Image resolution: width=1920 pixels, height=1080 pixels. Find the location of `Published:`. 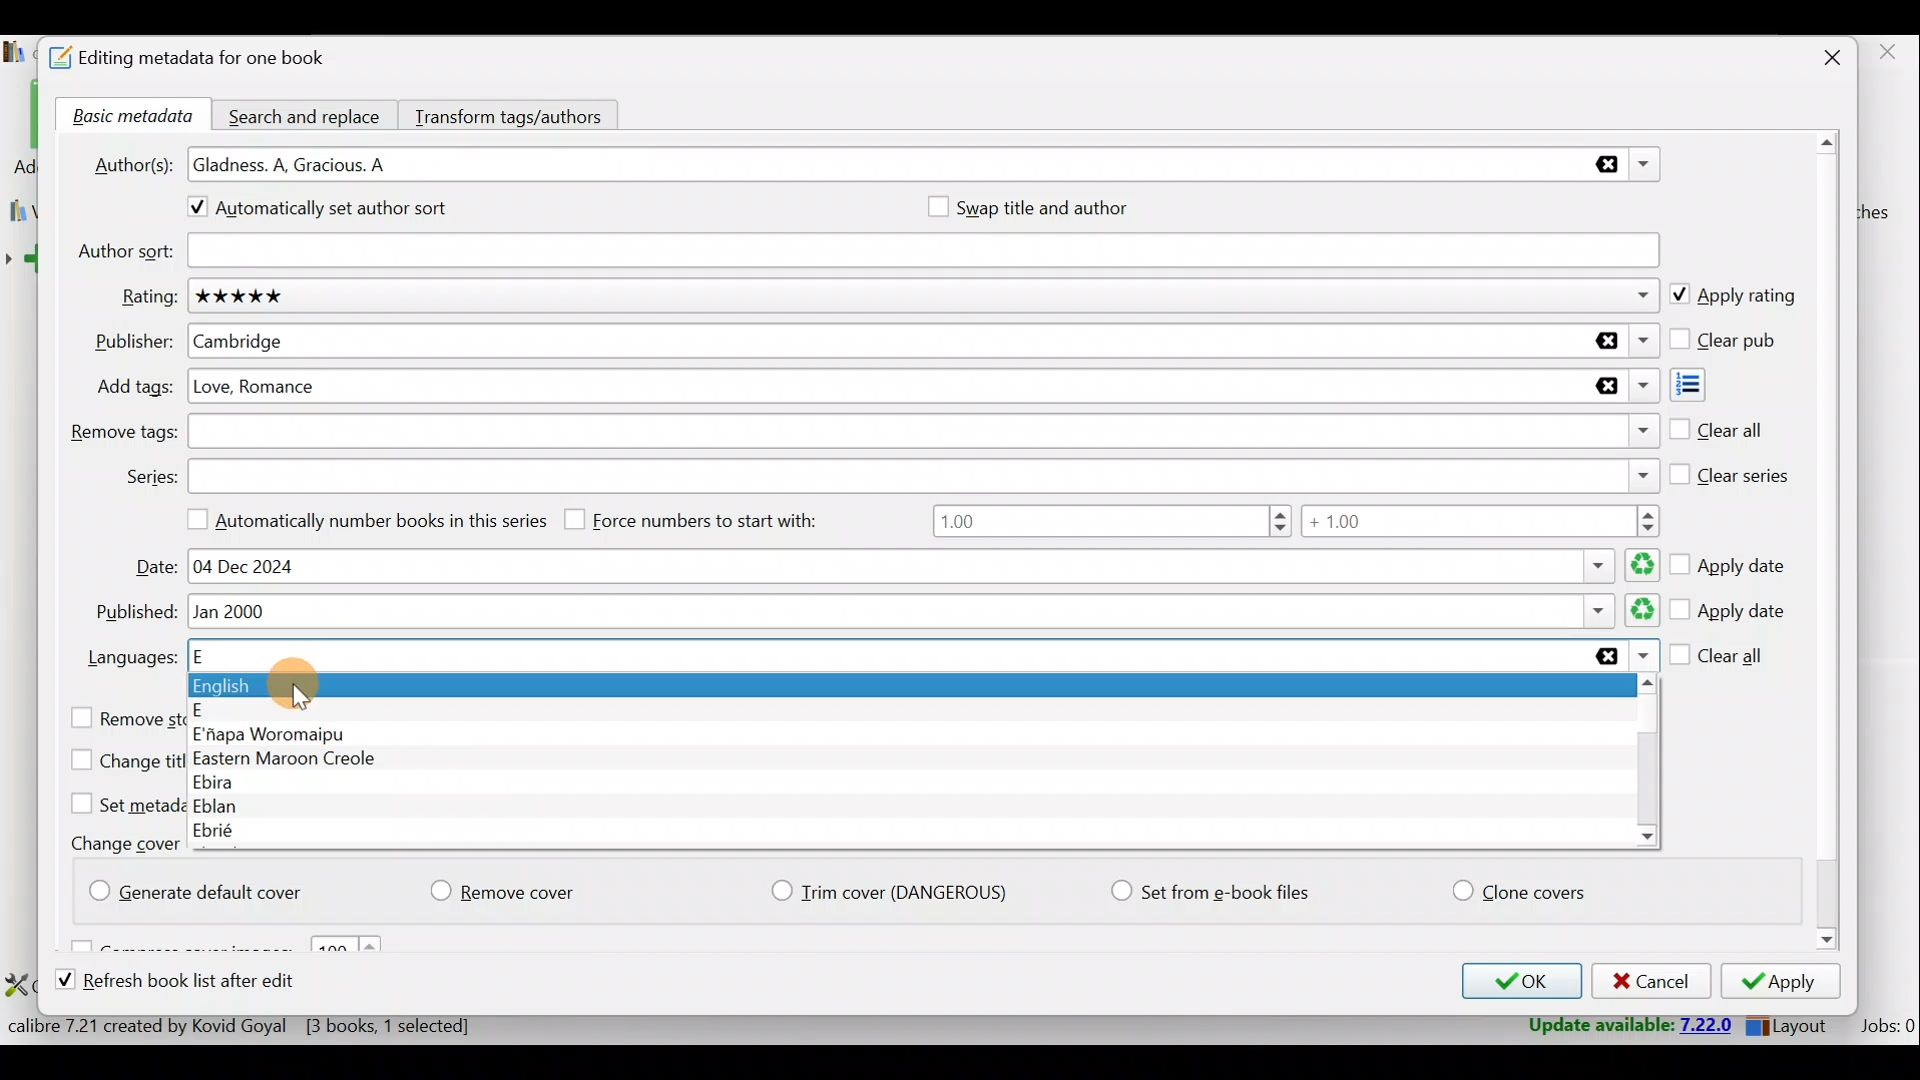

Published: is located at coordinates (132, 613).